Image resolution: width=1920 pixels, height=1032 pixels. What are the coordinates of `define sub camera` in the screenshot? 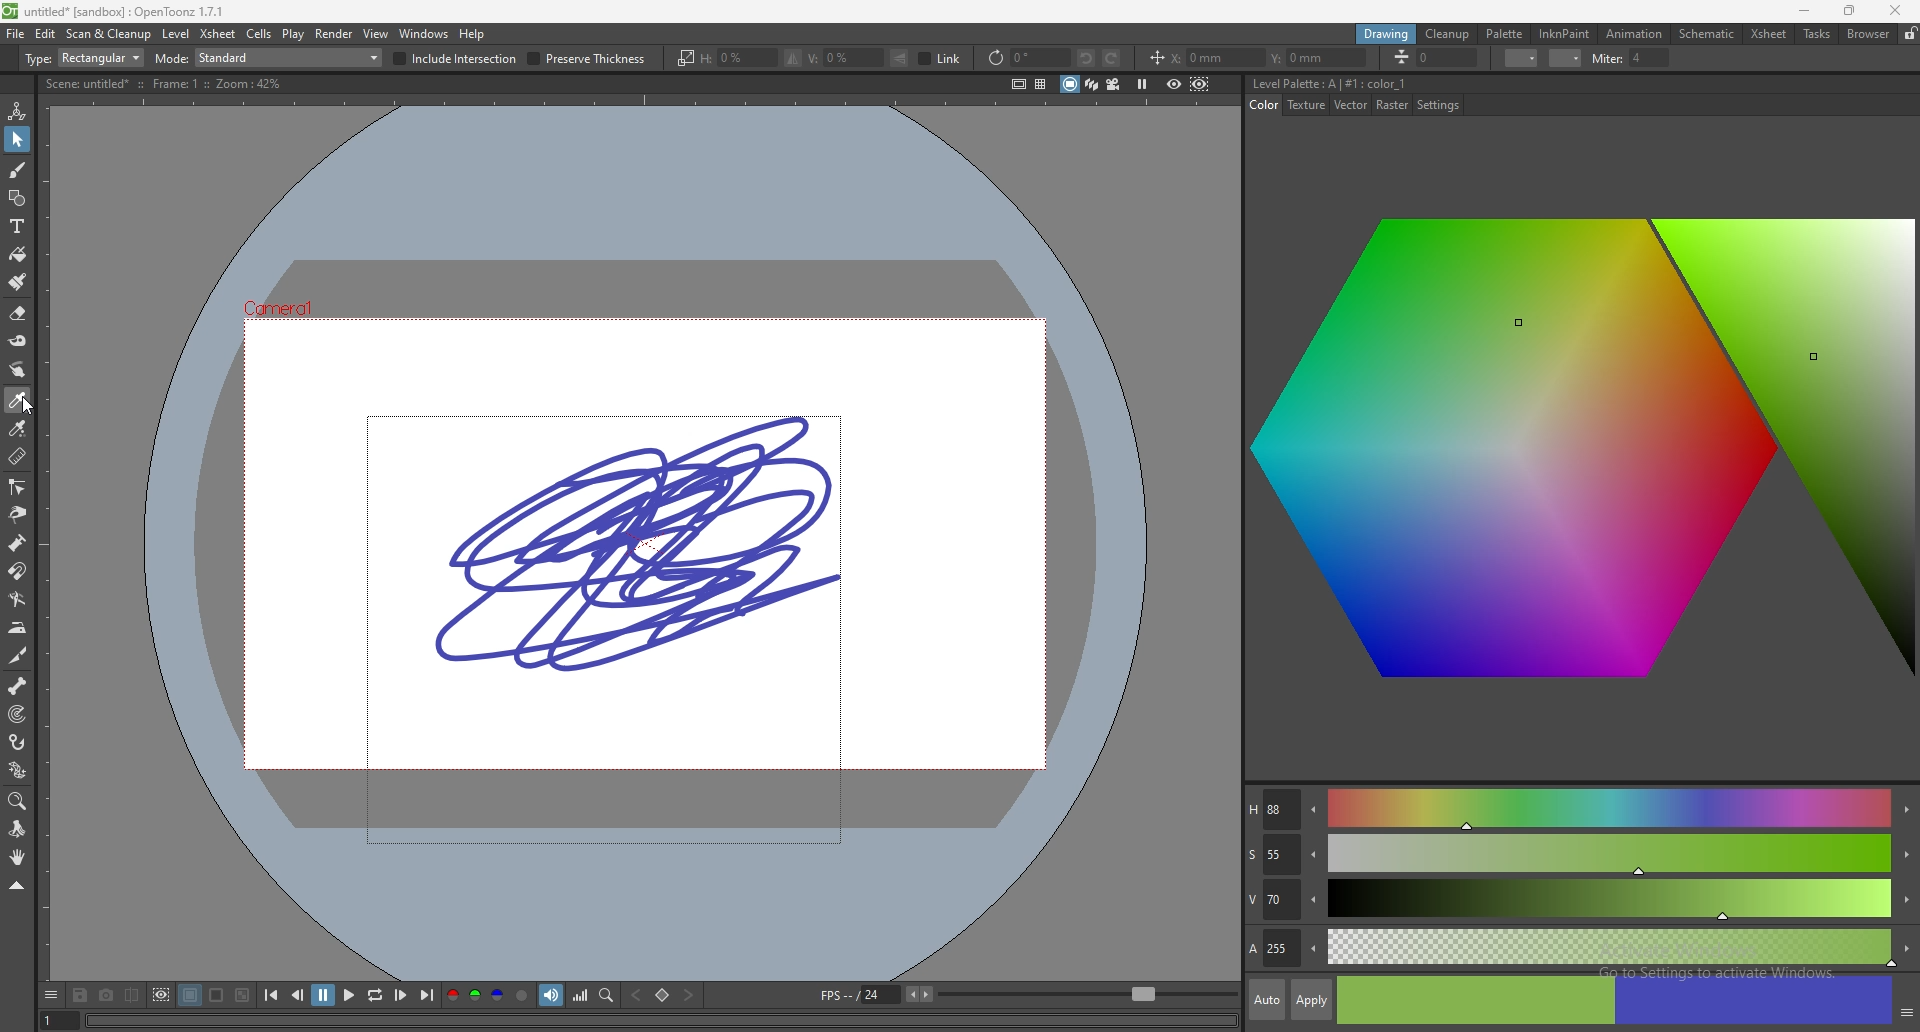 It's located at (161, 994).